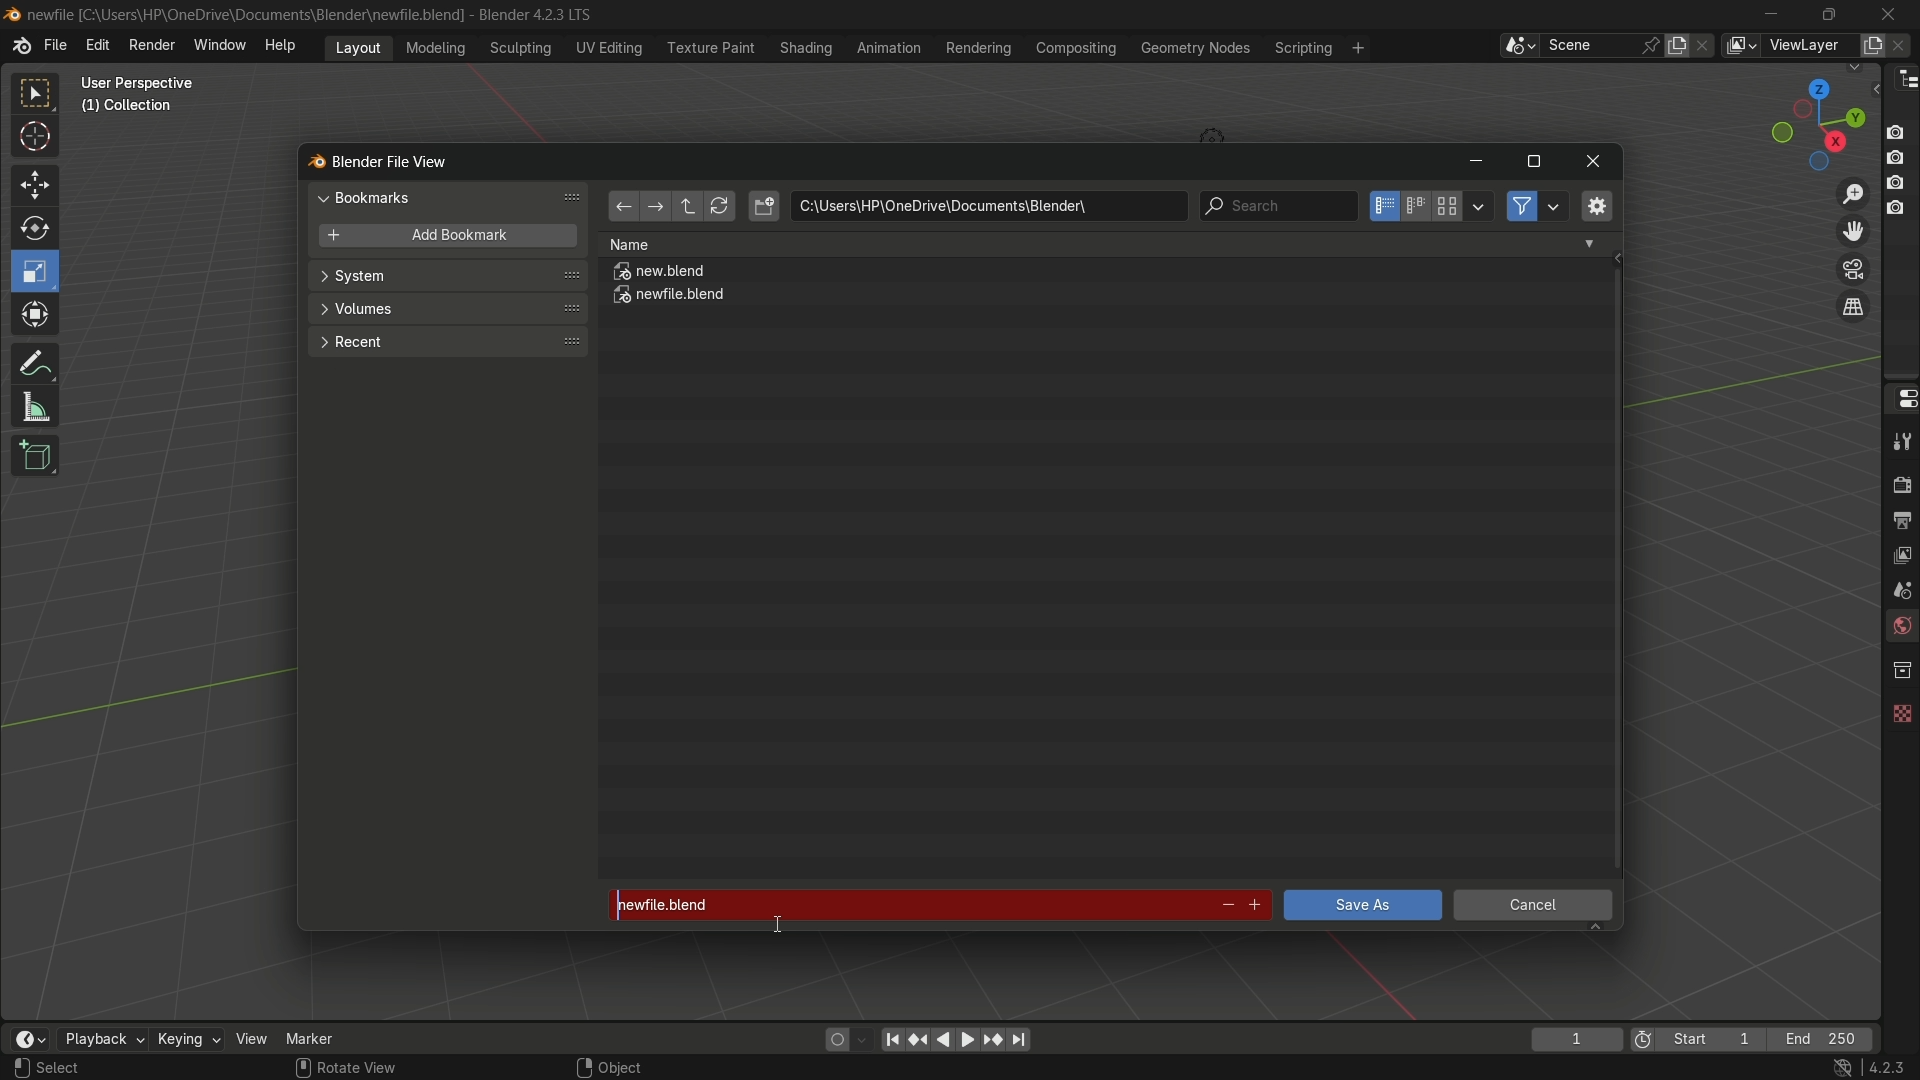 This screenshot has width=1920, height=1080. What do you see at coordinates (32, 457) in the screenshot?
I see `add cube` at bounding box center [32, 457].